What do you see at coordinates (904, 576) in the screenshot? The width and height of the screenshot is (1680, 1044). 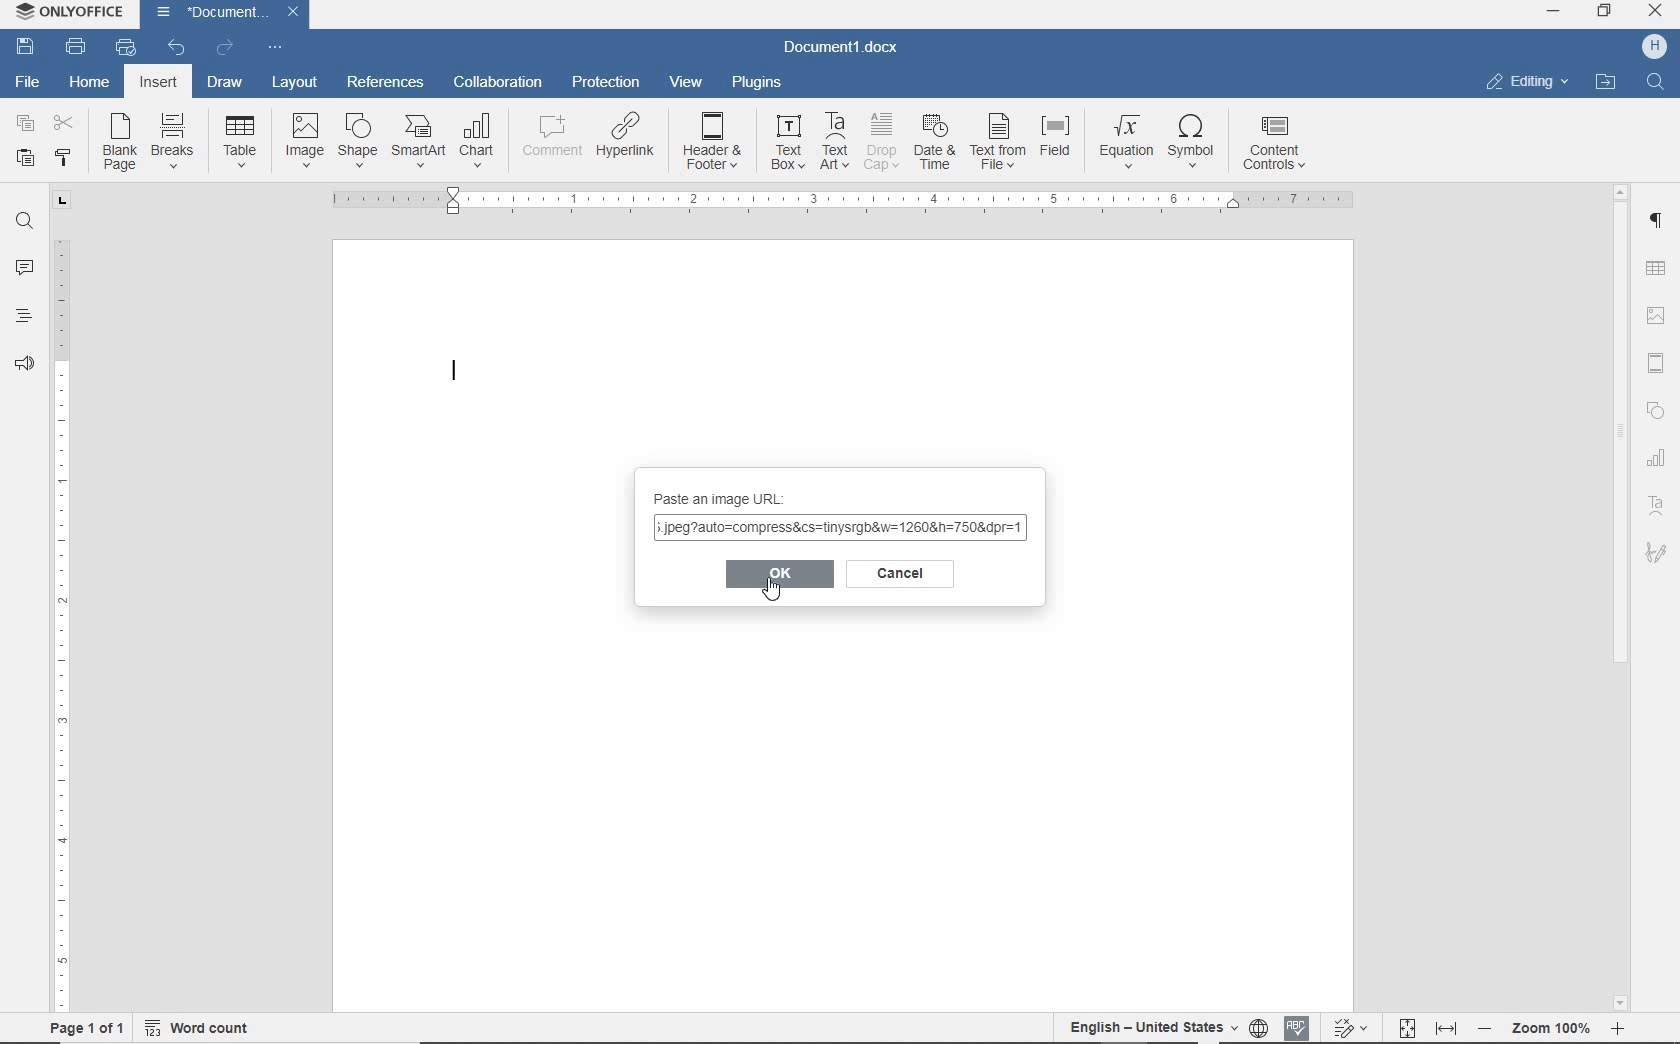 I see `cancel` at bounding box center [904, 576].